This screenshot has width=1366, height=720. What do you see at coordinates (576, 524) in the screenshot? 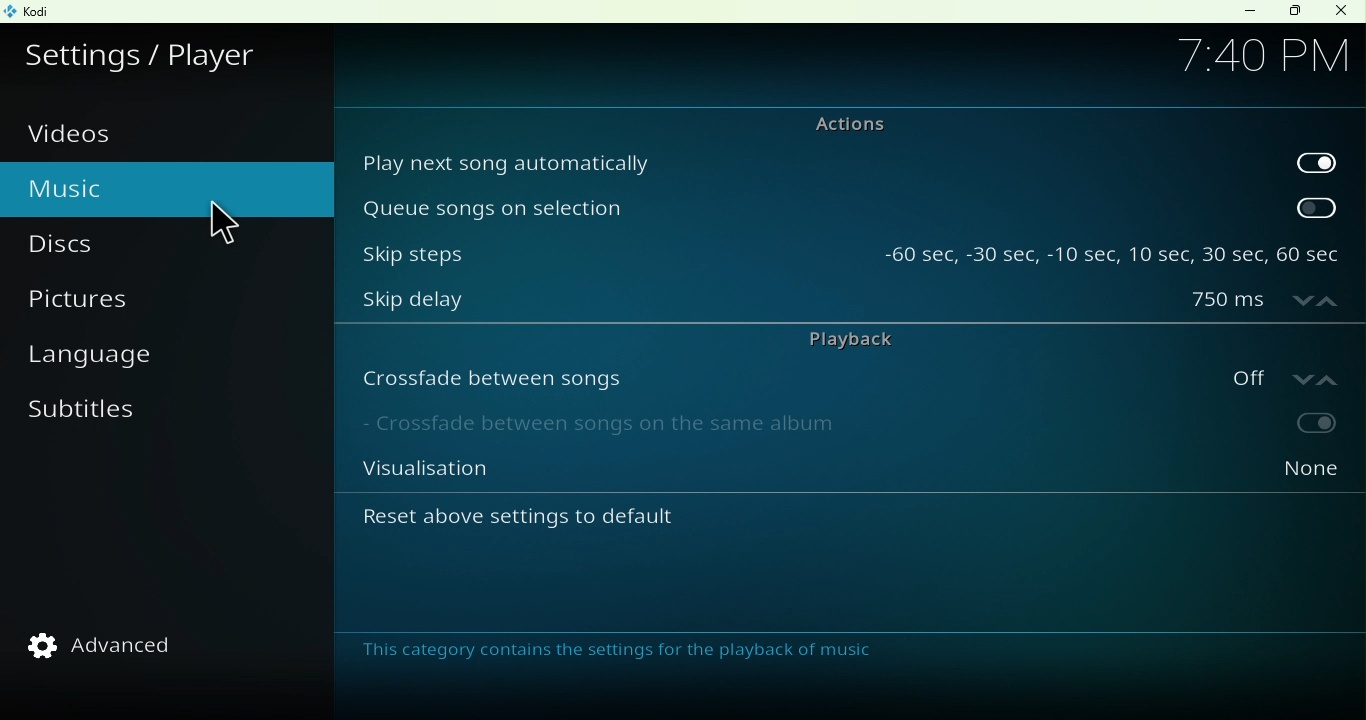
I see `Reset above settings to default` at bounding box center [576, 524].